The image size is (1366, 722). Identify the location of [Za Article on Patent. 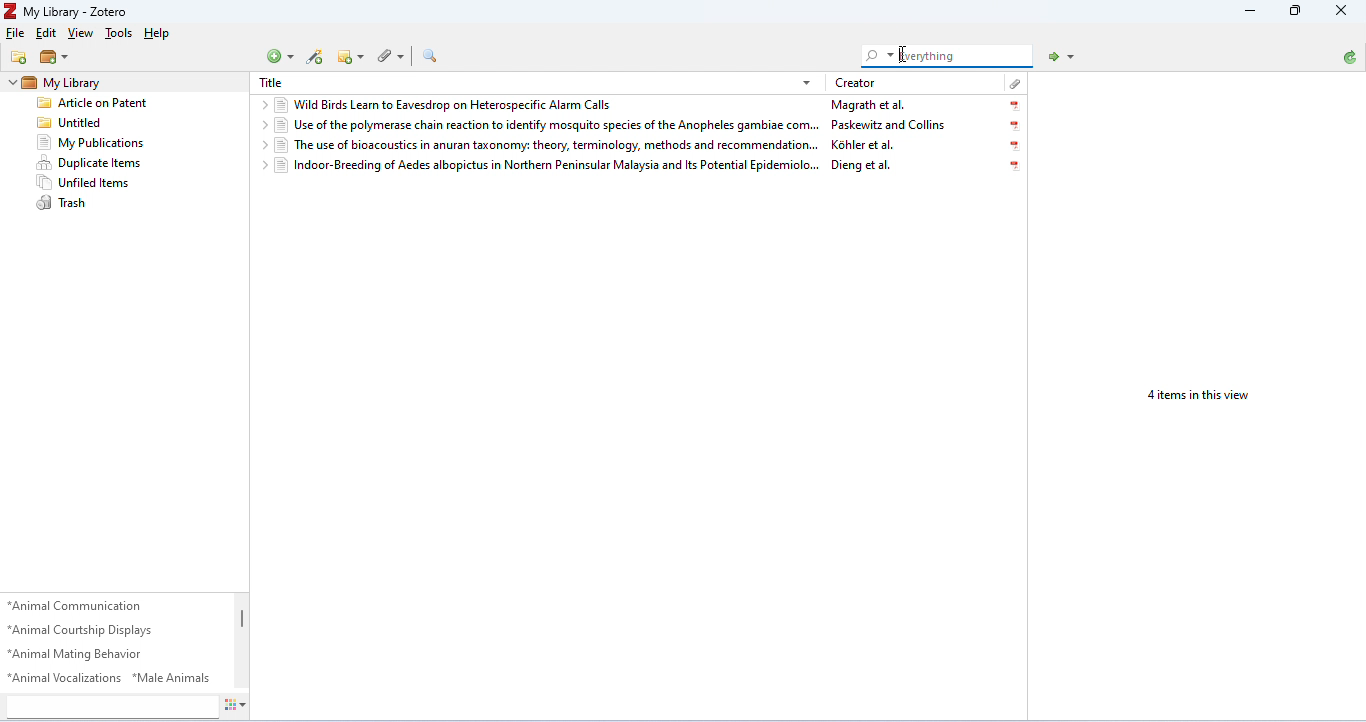
(104, 101).